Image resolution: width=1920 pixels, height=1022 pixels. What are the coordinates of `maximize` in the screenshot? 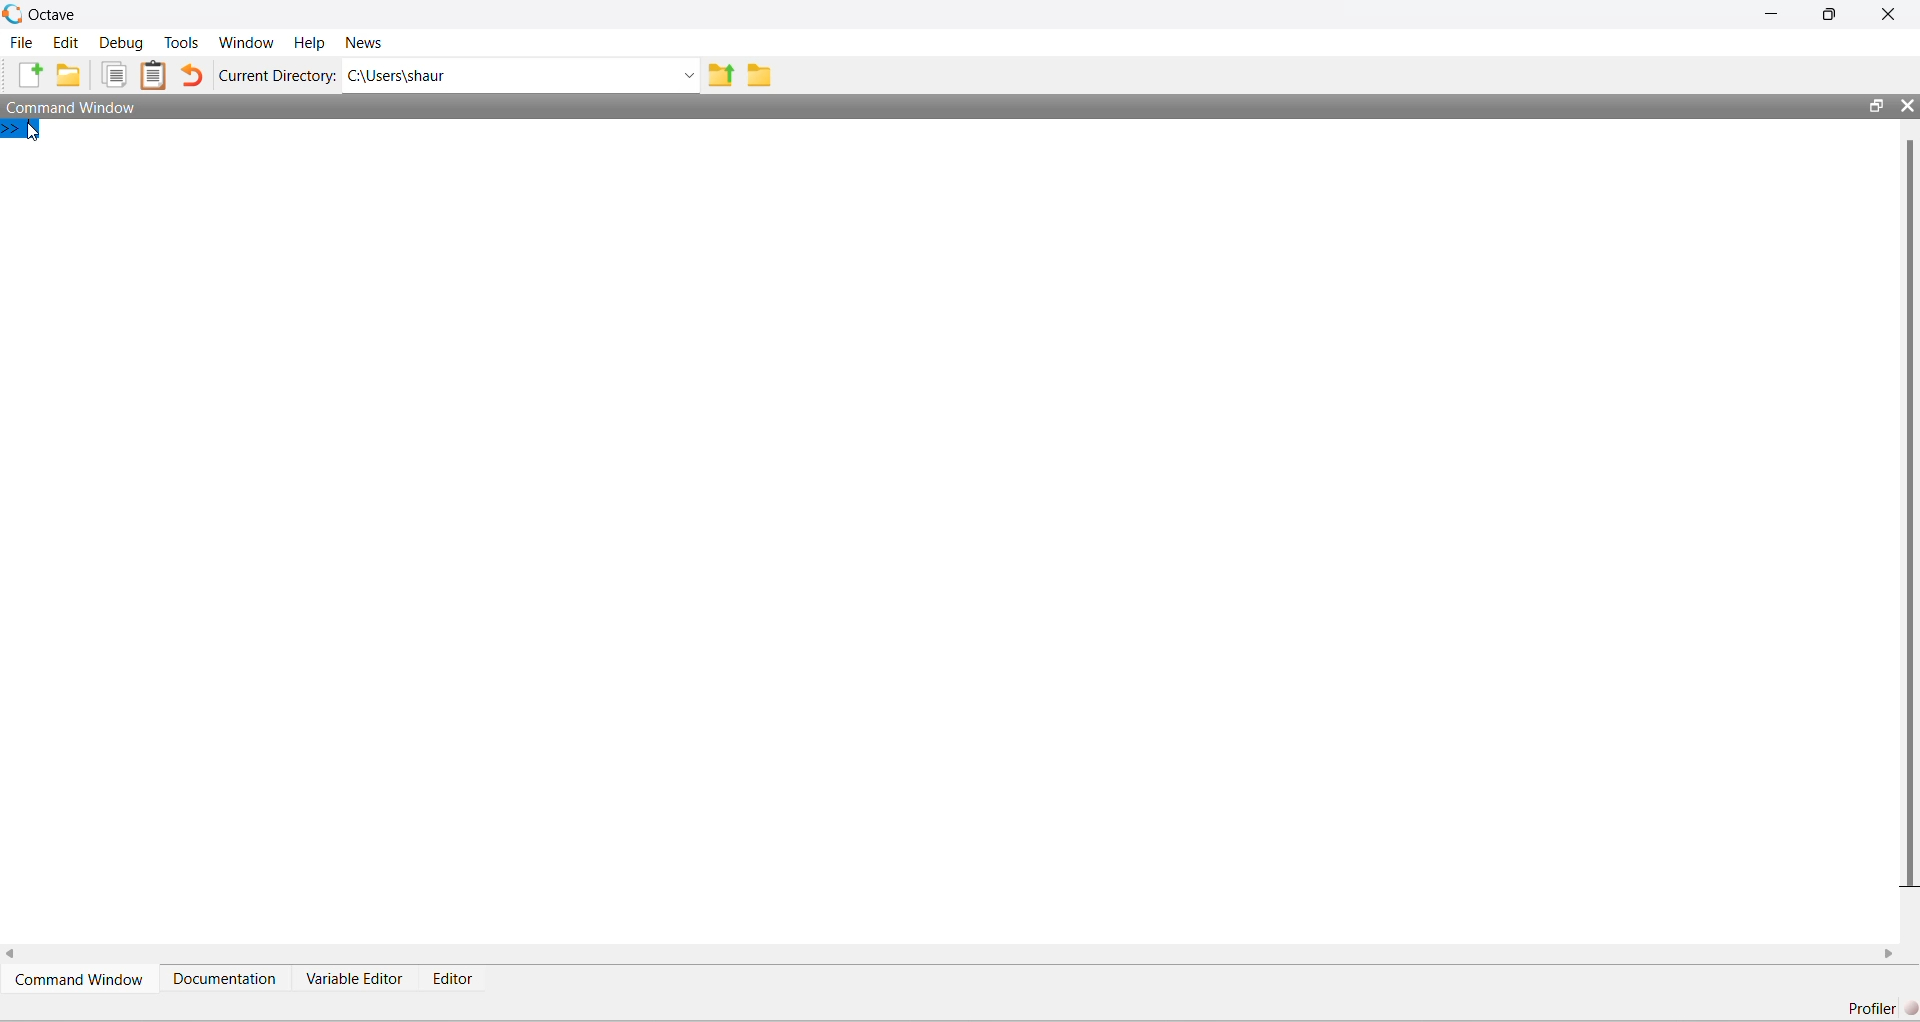 It's located at (1829, 14).